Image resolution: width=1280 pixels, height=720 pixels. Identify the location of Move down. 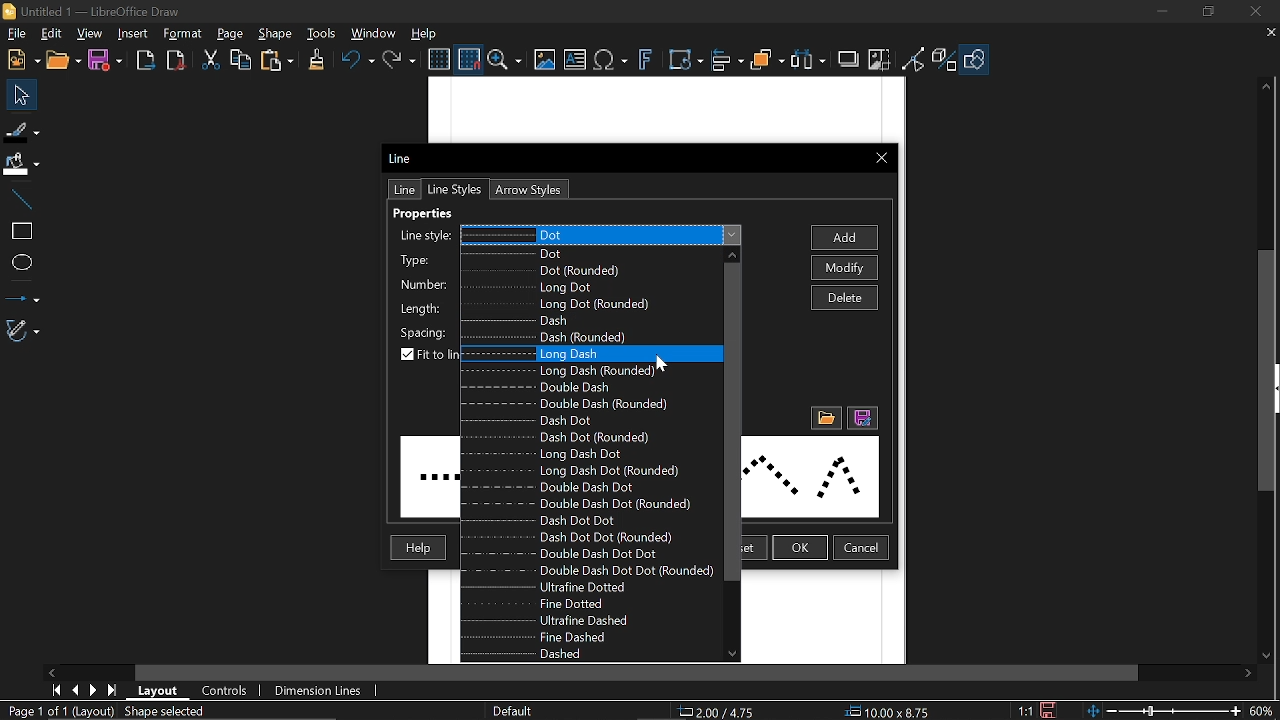
(734, 653).